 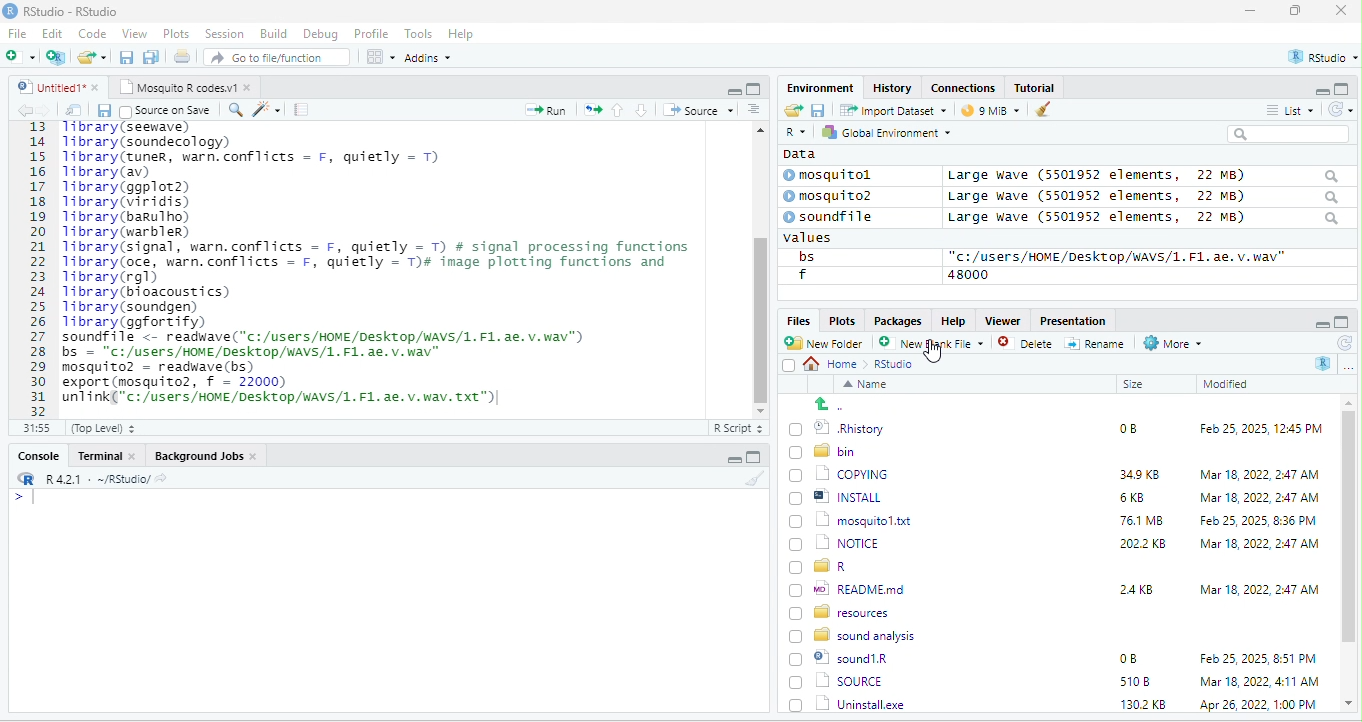 What do you see at coordinates (94, 57) in the screenshot?
I see `folder` at bounding box center [94, 57].